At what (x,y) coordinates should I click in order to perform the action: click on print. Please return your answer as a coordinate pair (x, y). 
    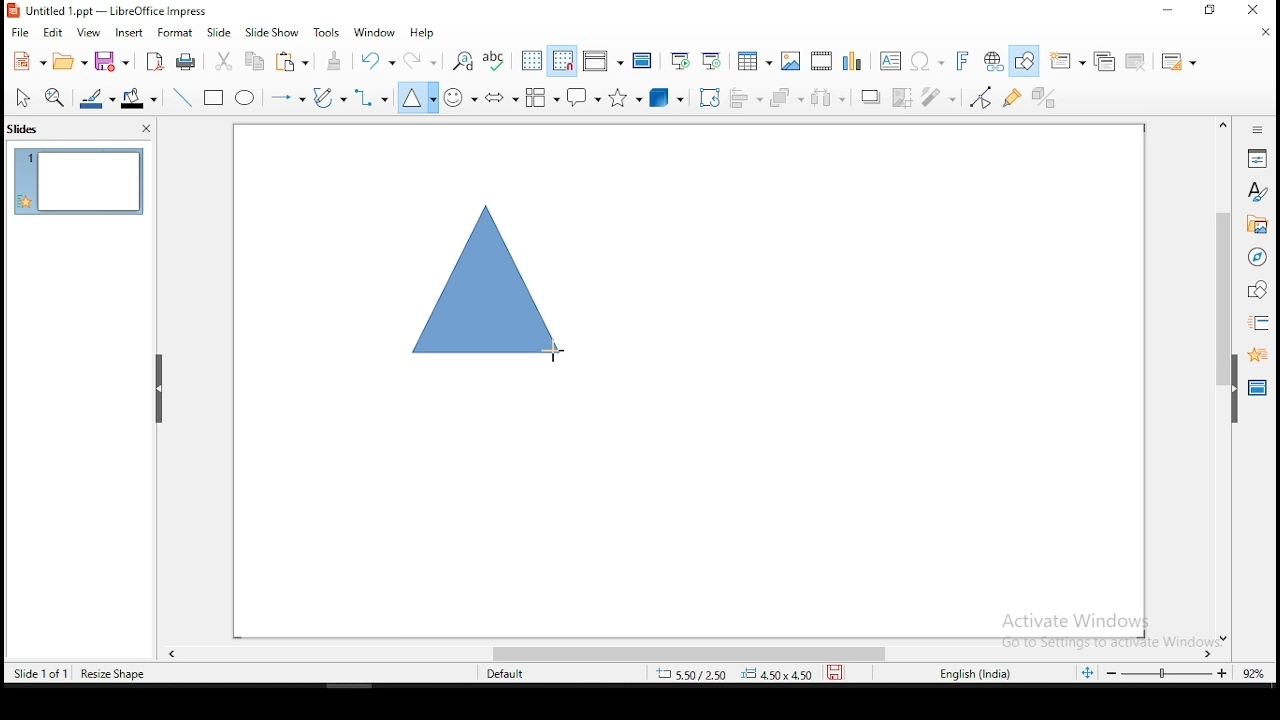
    Looking at the image, I should click on (187, 63).